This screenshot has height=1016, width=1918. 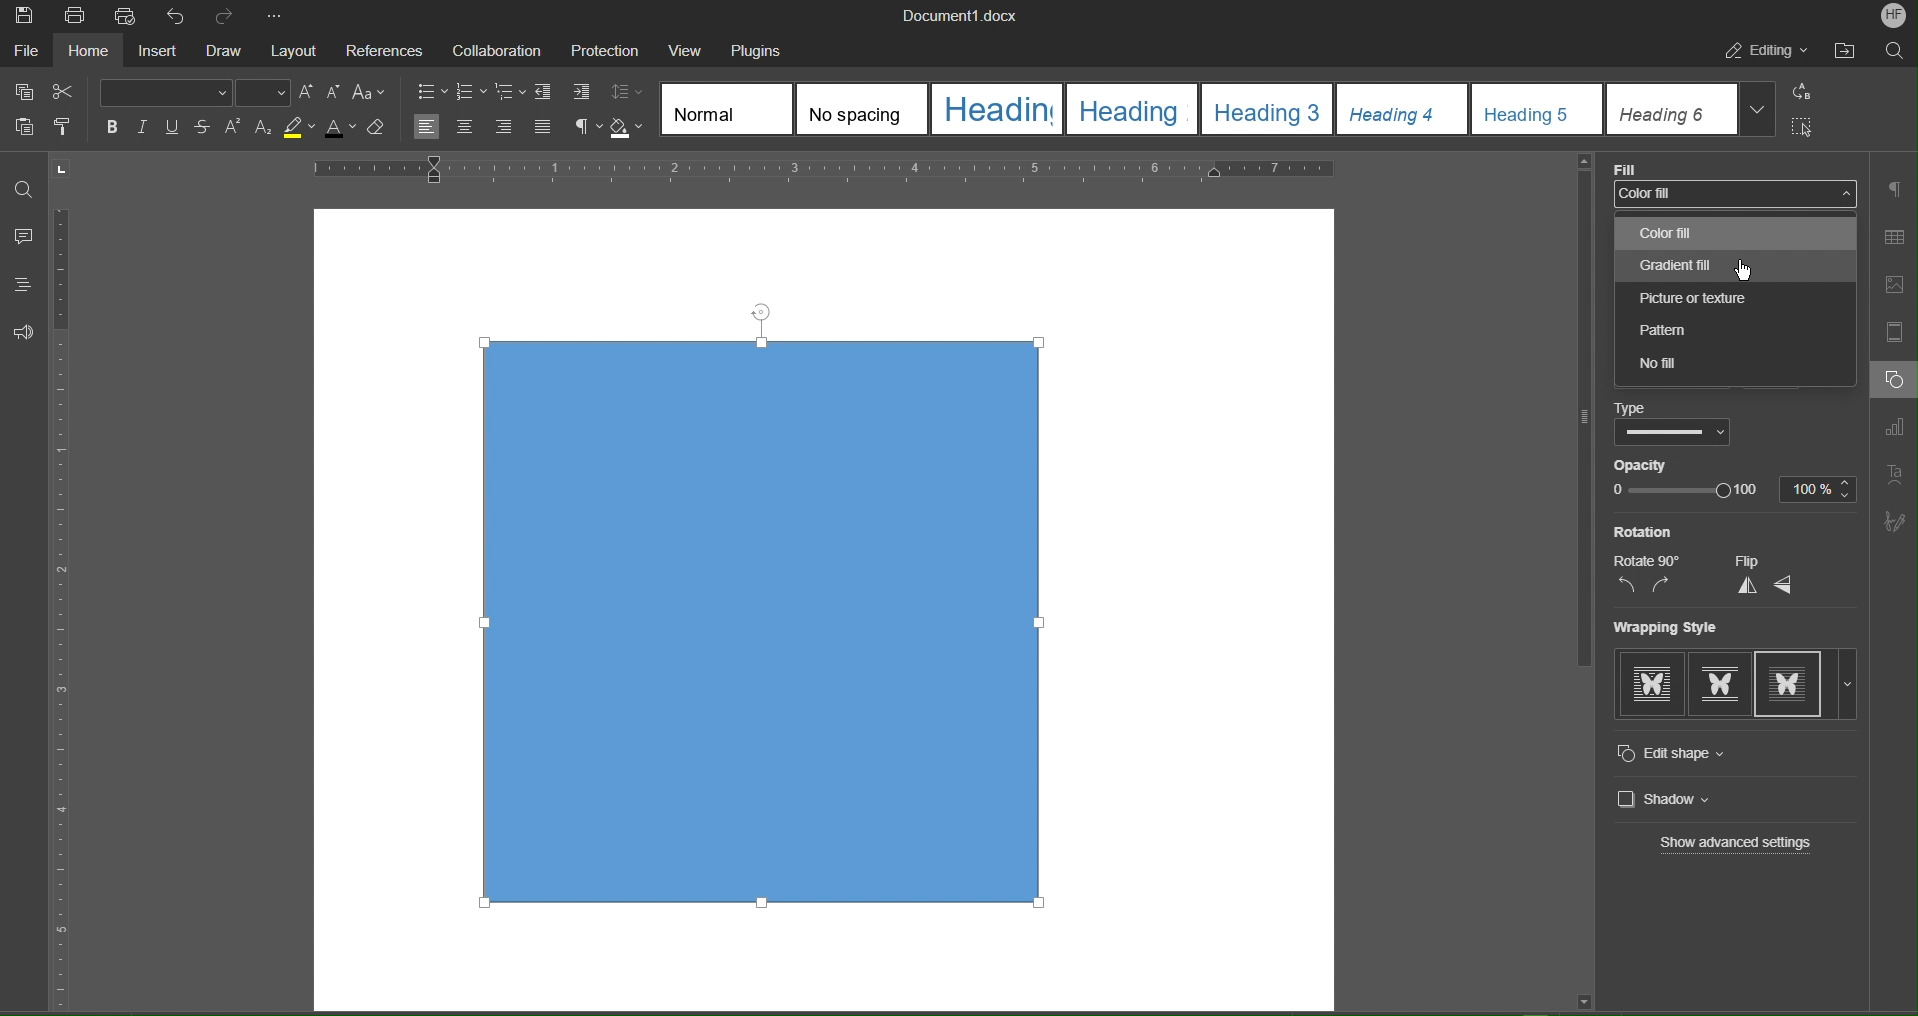 I want to click on Vertical ruler, so click(x=76, y=587).